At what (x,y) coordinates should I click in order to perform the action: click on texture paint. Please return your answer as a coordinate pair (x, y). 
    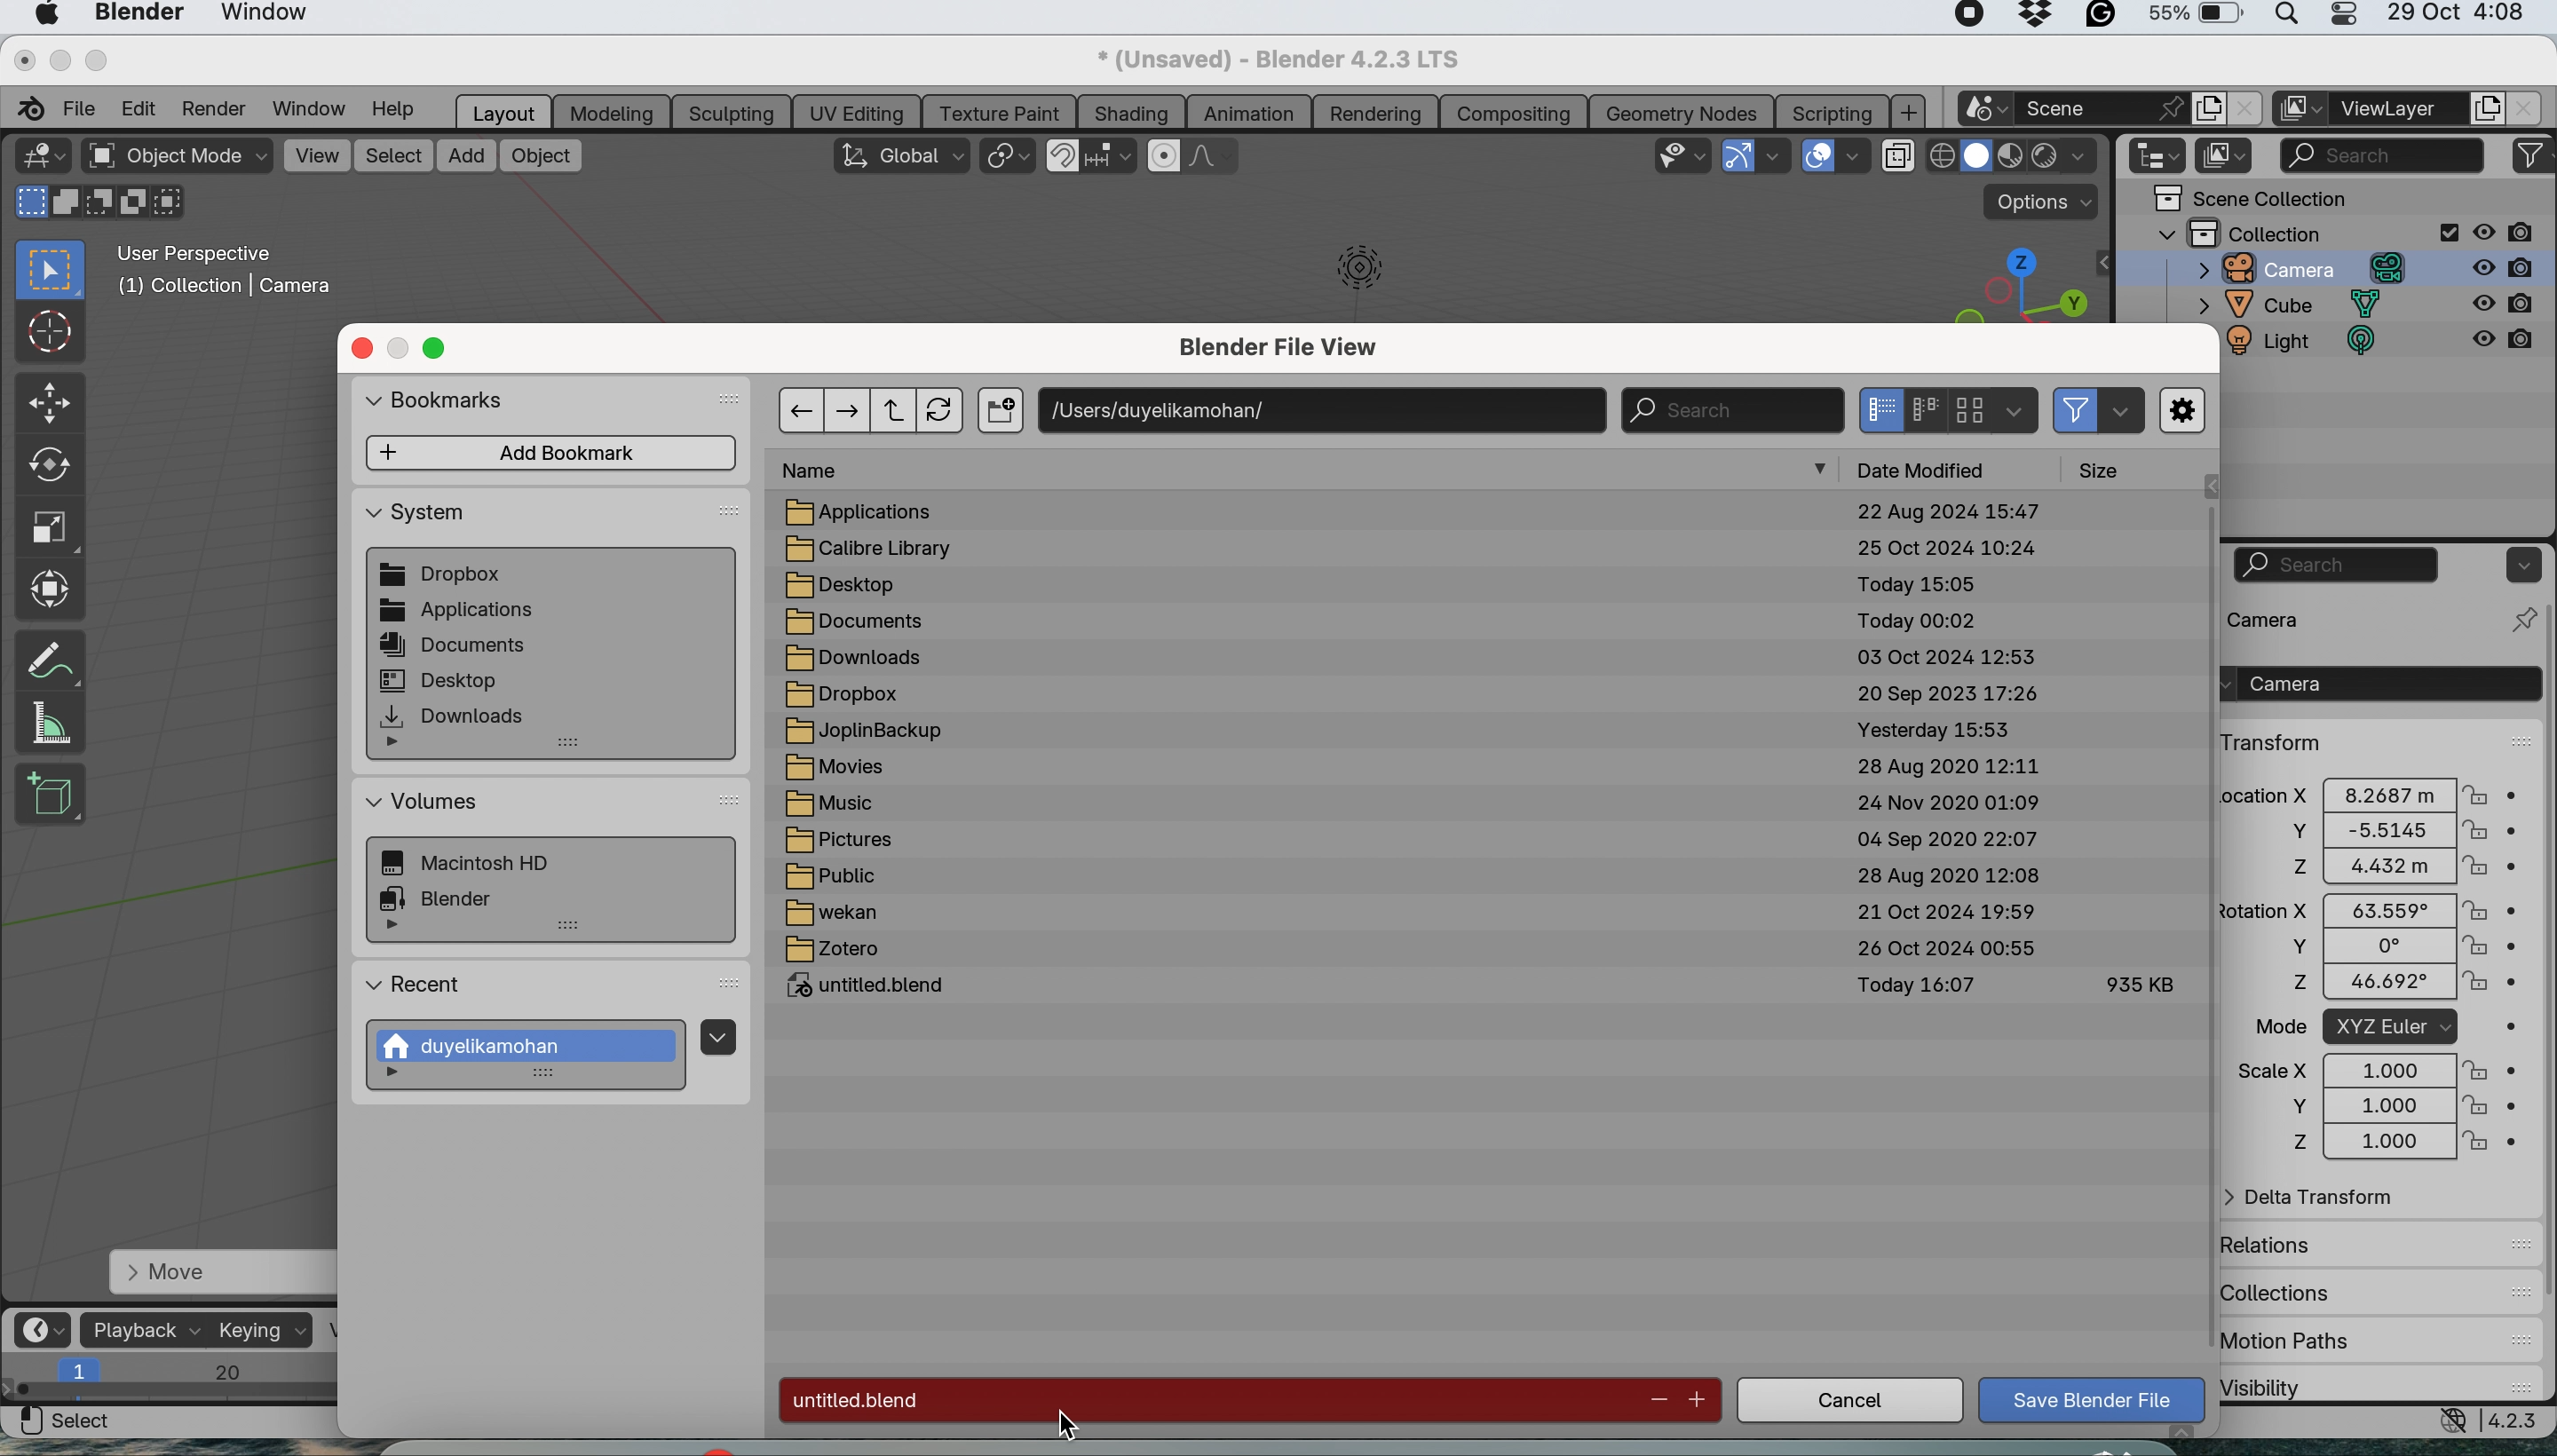
    Looking at the image, I should click on (1003, 111).